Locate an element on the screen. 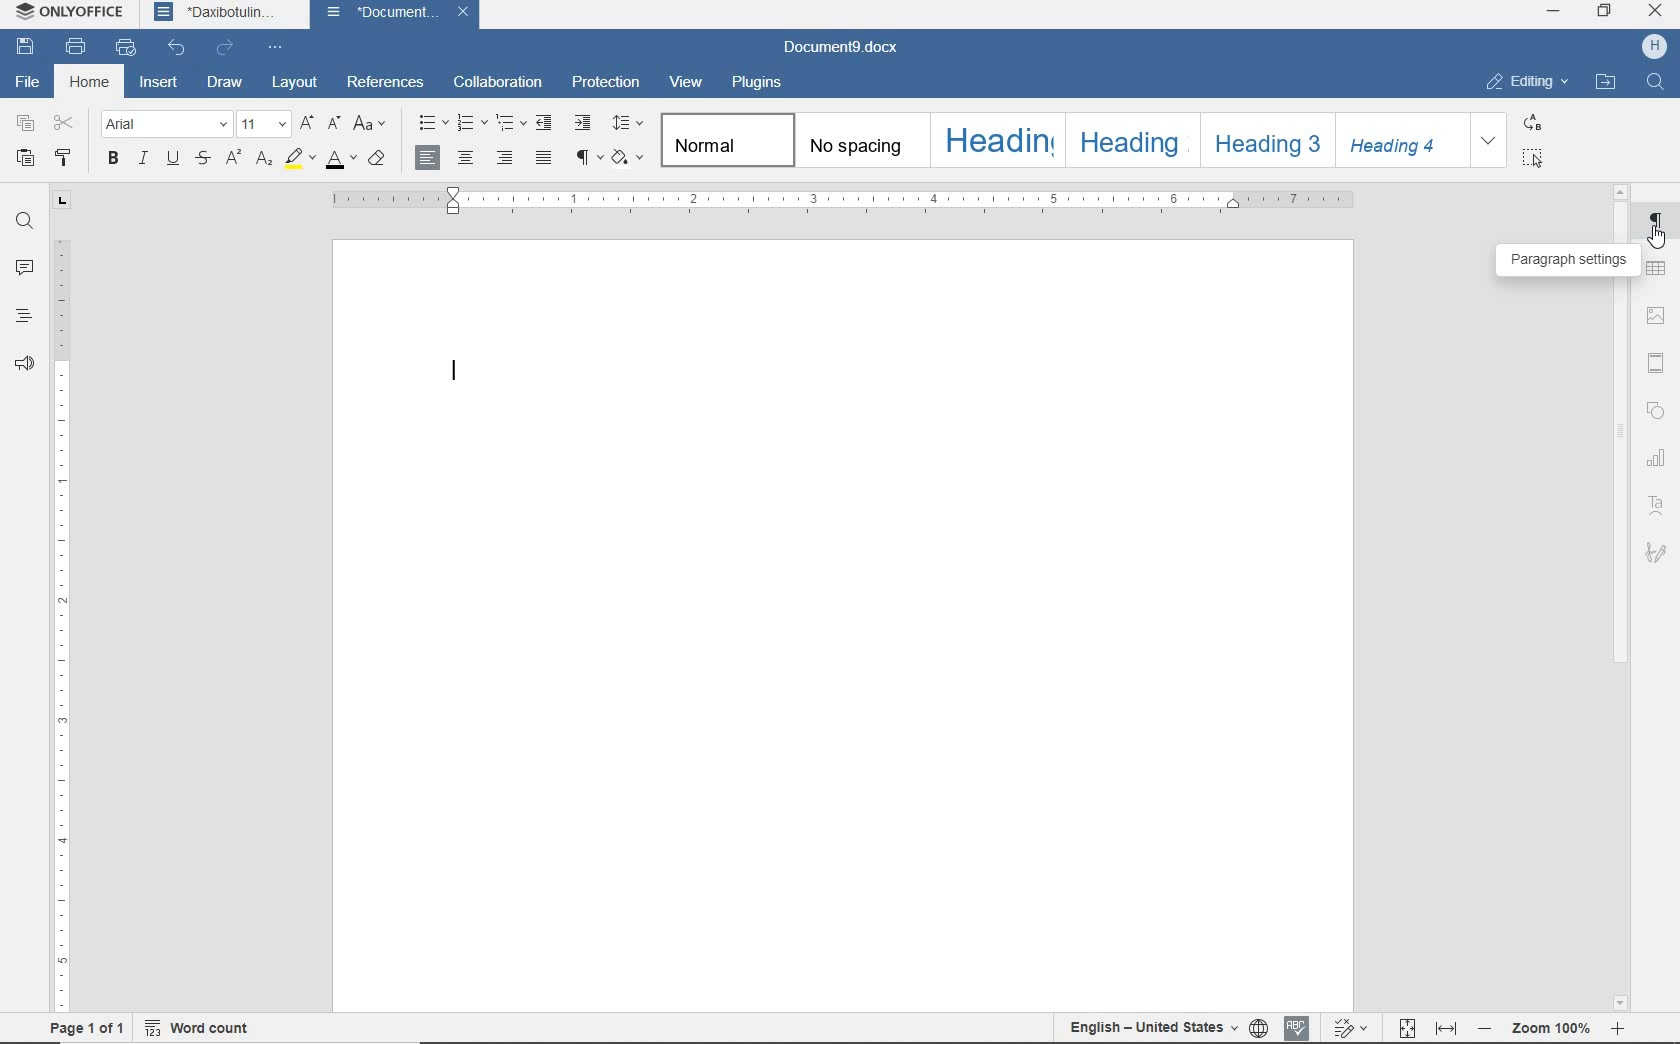 The width and height of the screenshot is (1680, 1044). comments is located at coordinates (25, 268).